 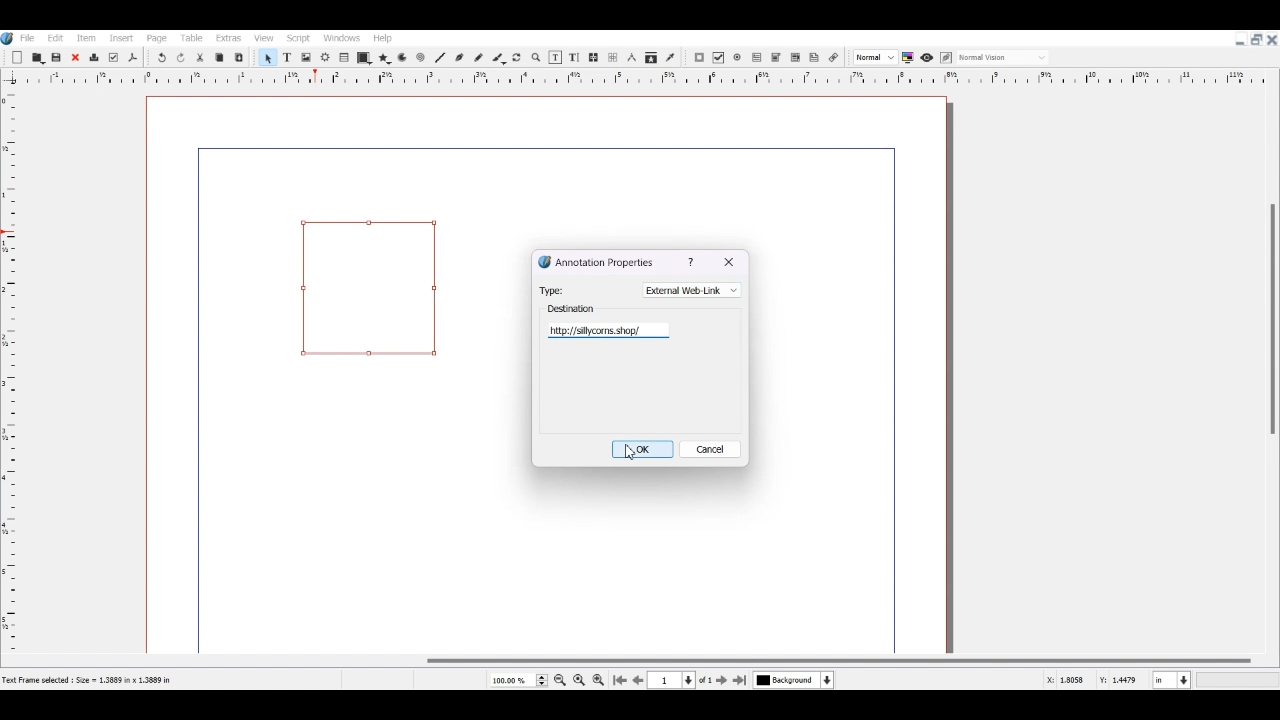 What do you see at coordinates (776, 58) in the screenshot?
I see `PDF Combo Box` at bounding box center [776, 58].